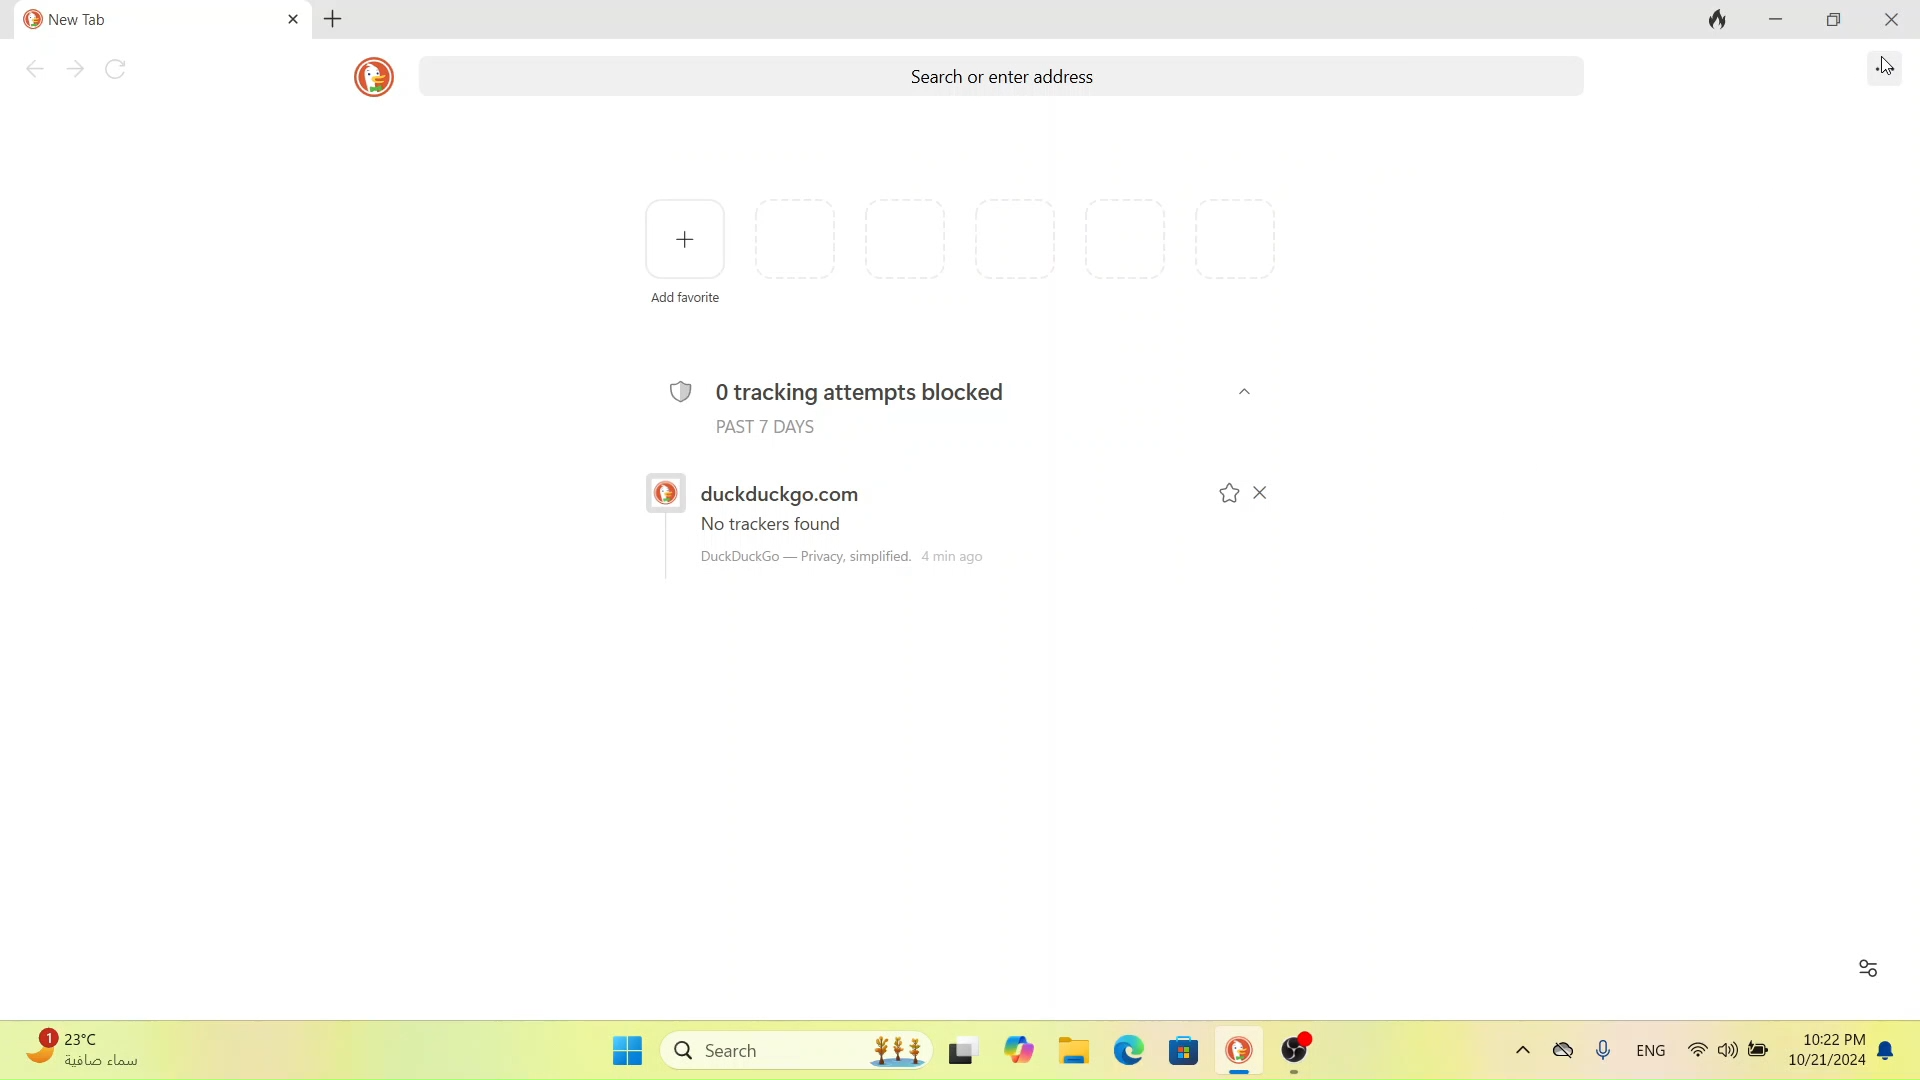 This screenshot has width=1920, height=1080. Describe the element at coordinates (1889, 1055) in the screenshot. I see `notifications` at that location.